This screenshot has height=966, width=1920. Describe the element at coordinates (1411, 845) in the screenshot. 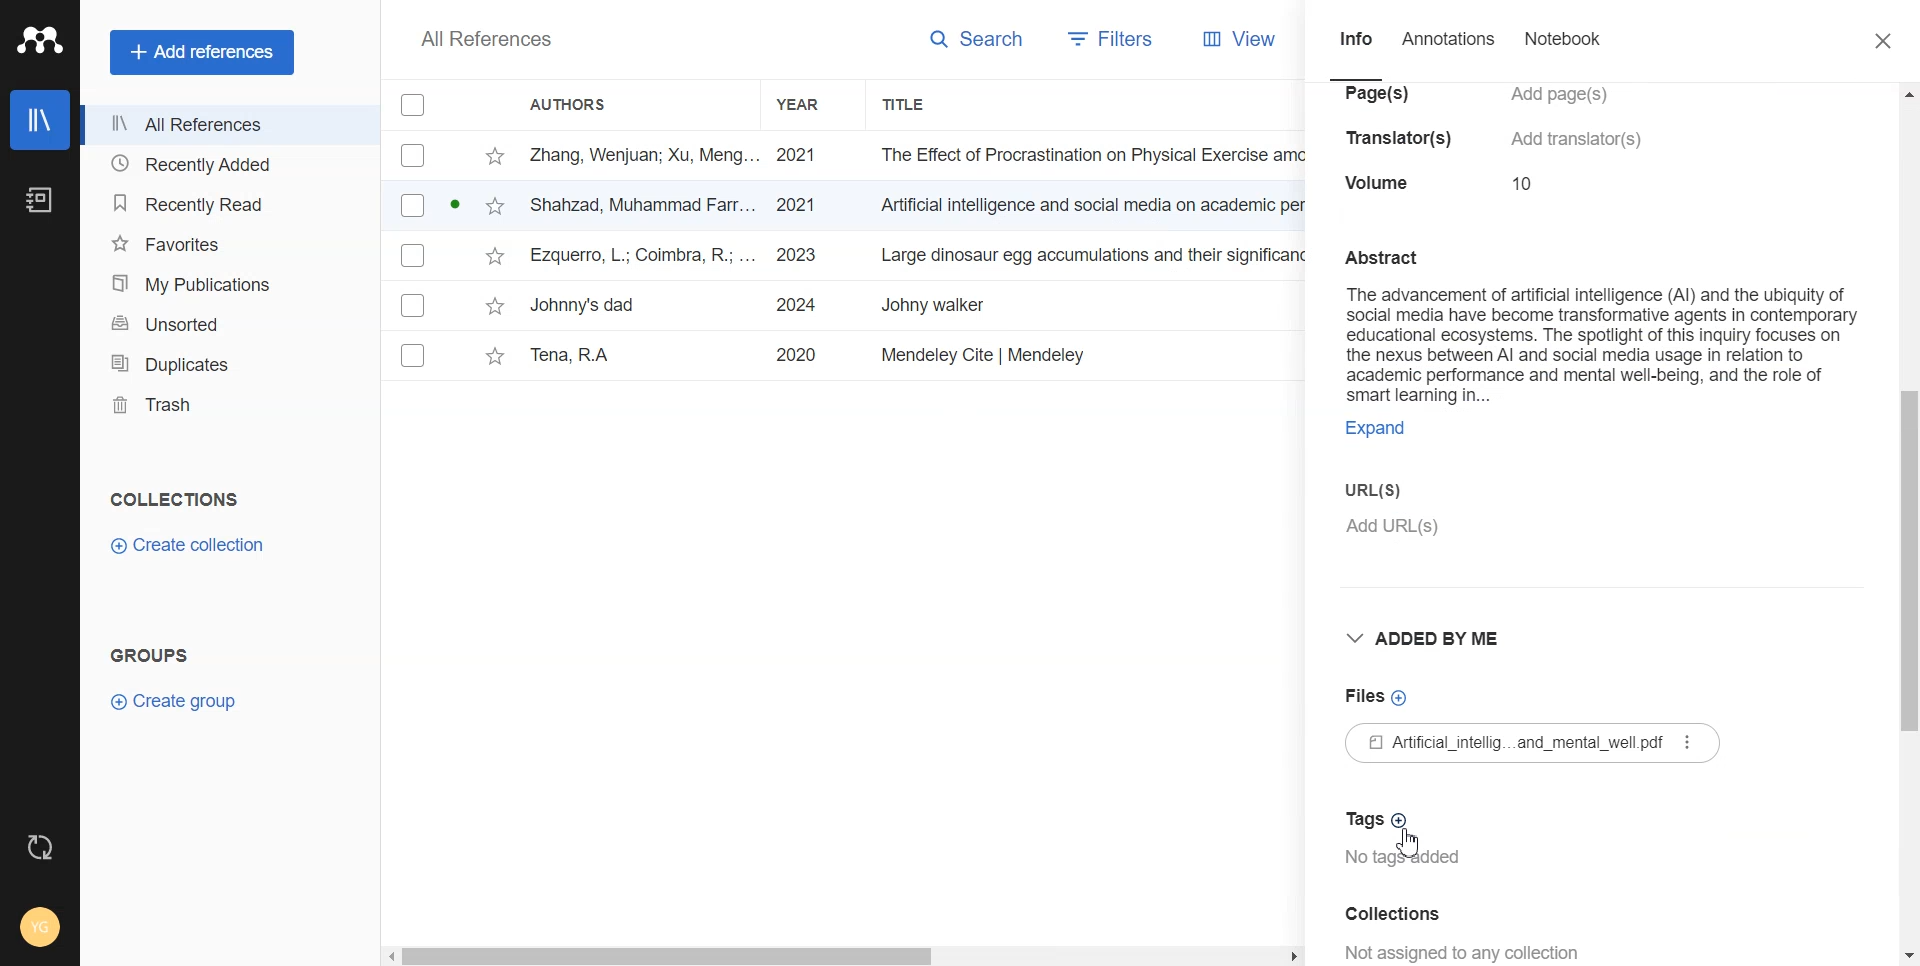

I see `Cursor` at that location.